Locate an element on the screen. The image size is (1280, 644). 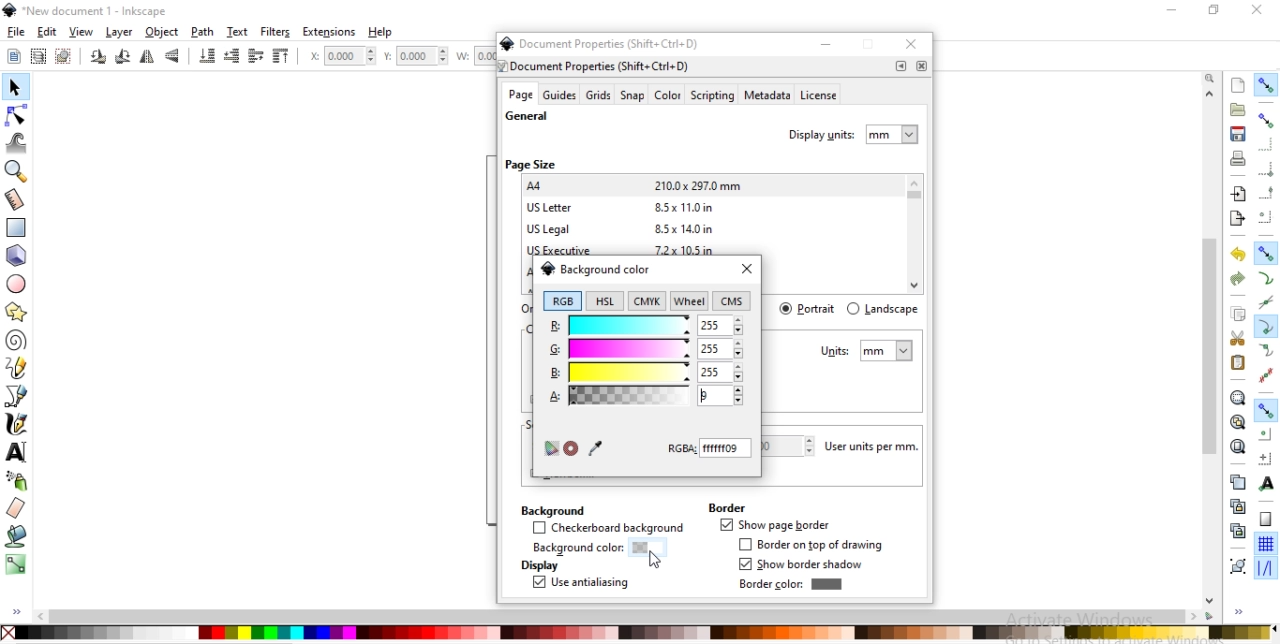
page size is located at coordinates (530, 164).